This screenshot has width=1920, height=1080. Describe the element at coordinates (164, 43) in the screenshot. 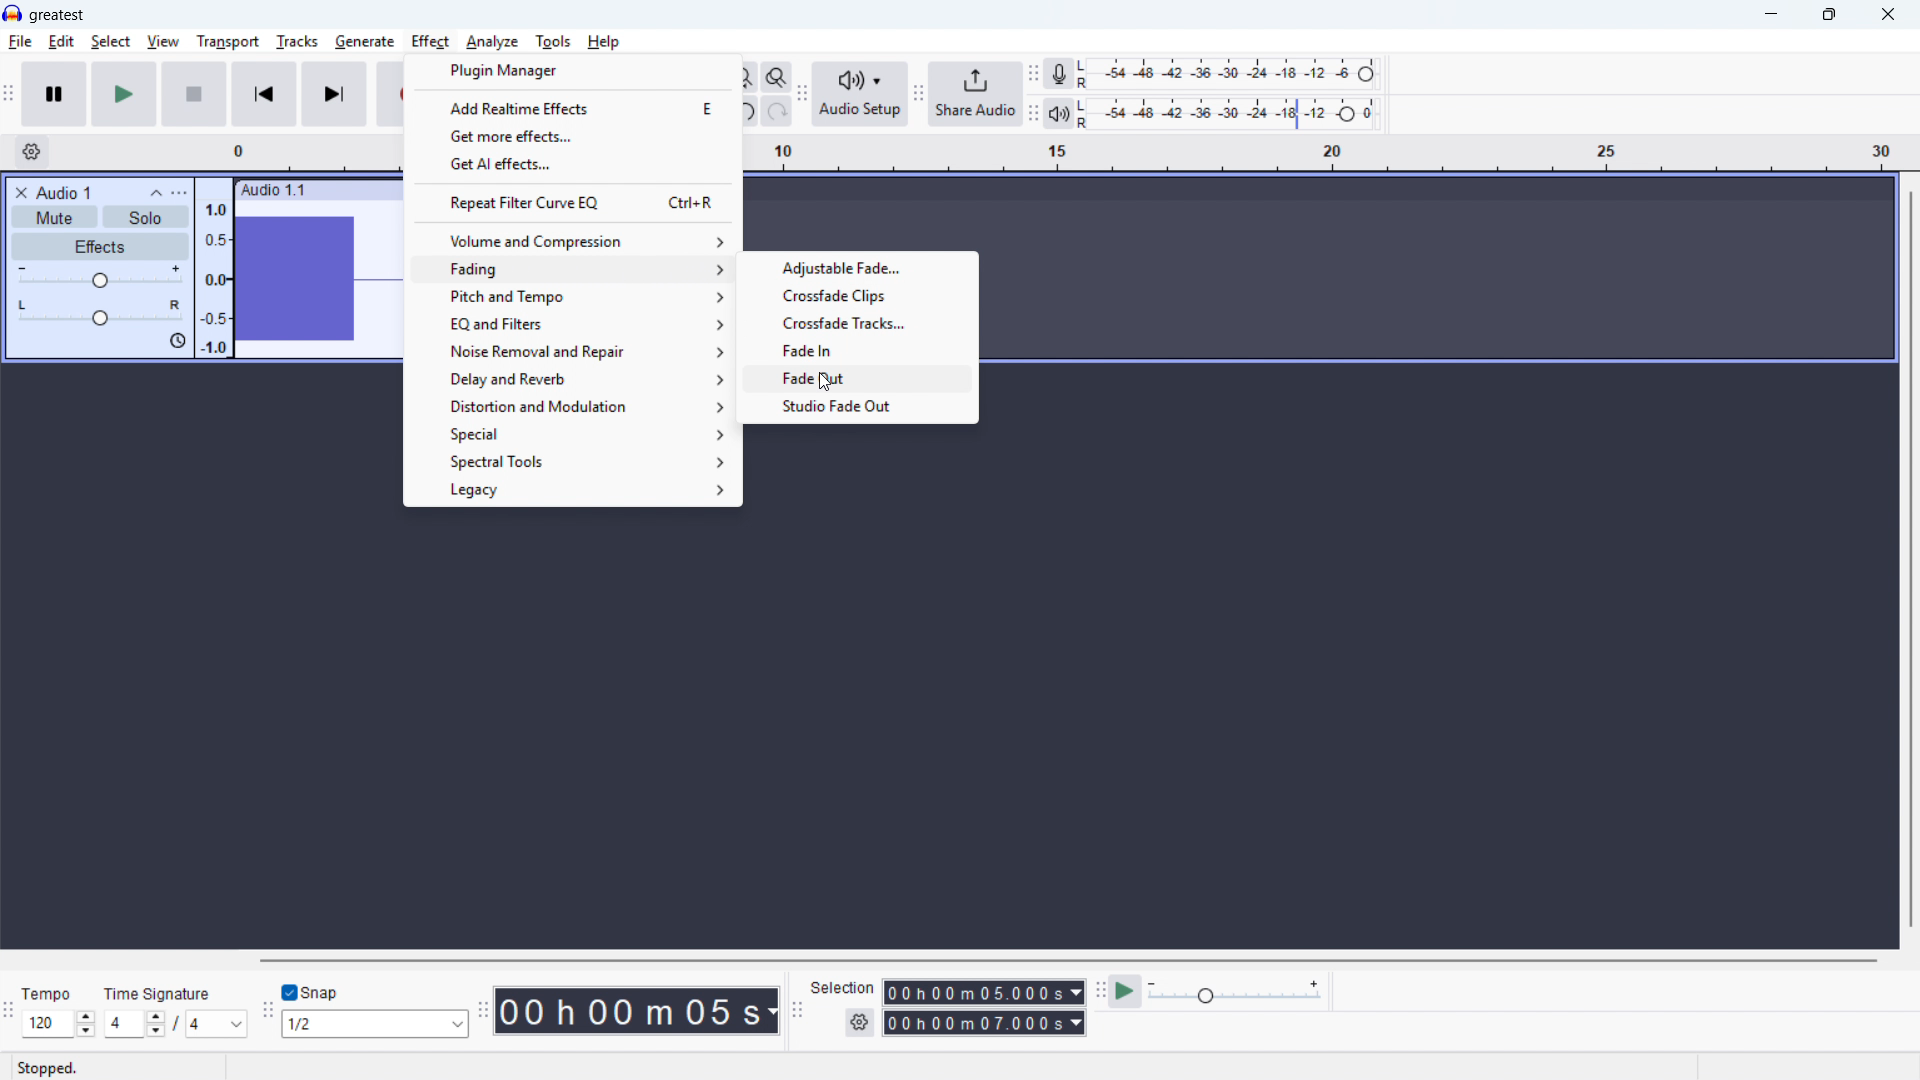

I see `view` at that location.